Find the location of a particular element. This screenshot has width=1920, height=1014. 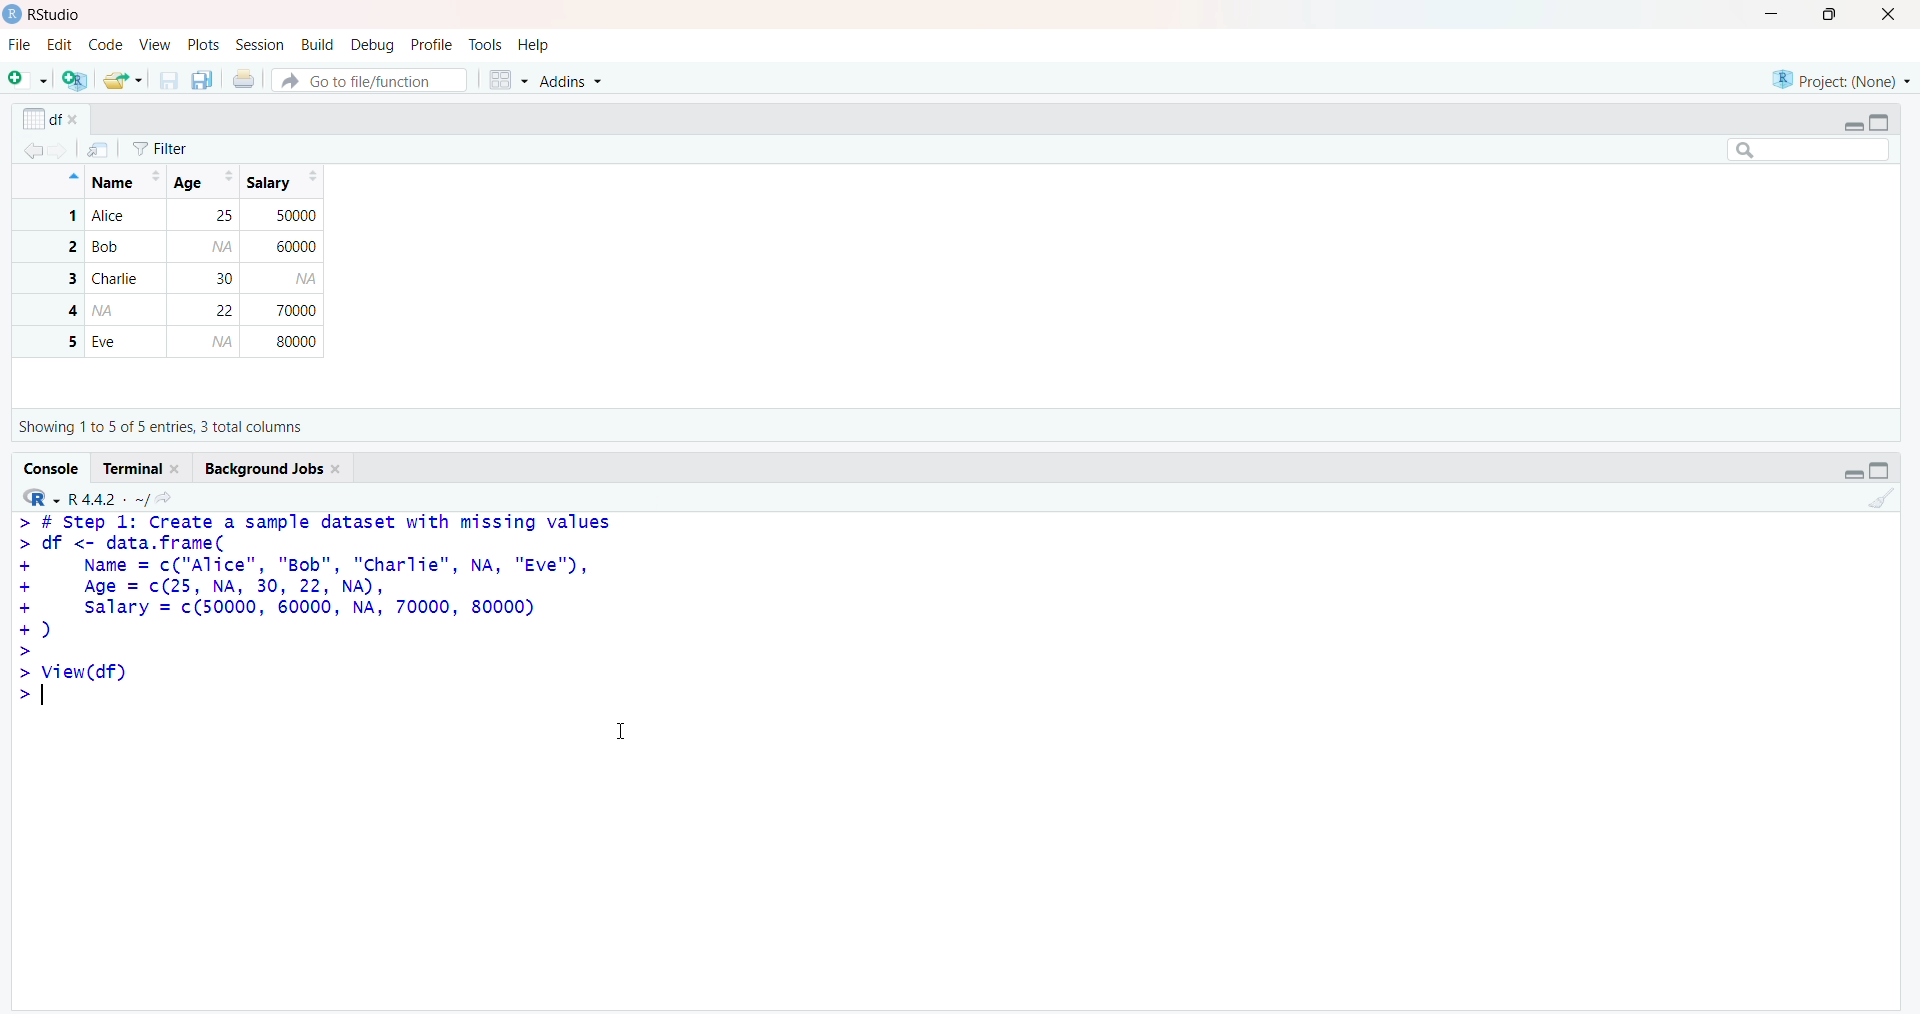

New File is located at coordinates (27, 80).